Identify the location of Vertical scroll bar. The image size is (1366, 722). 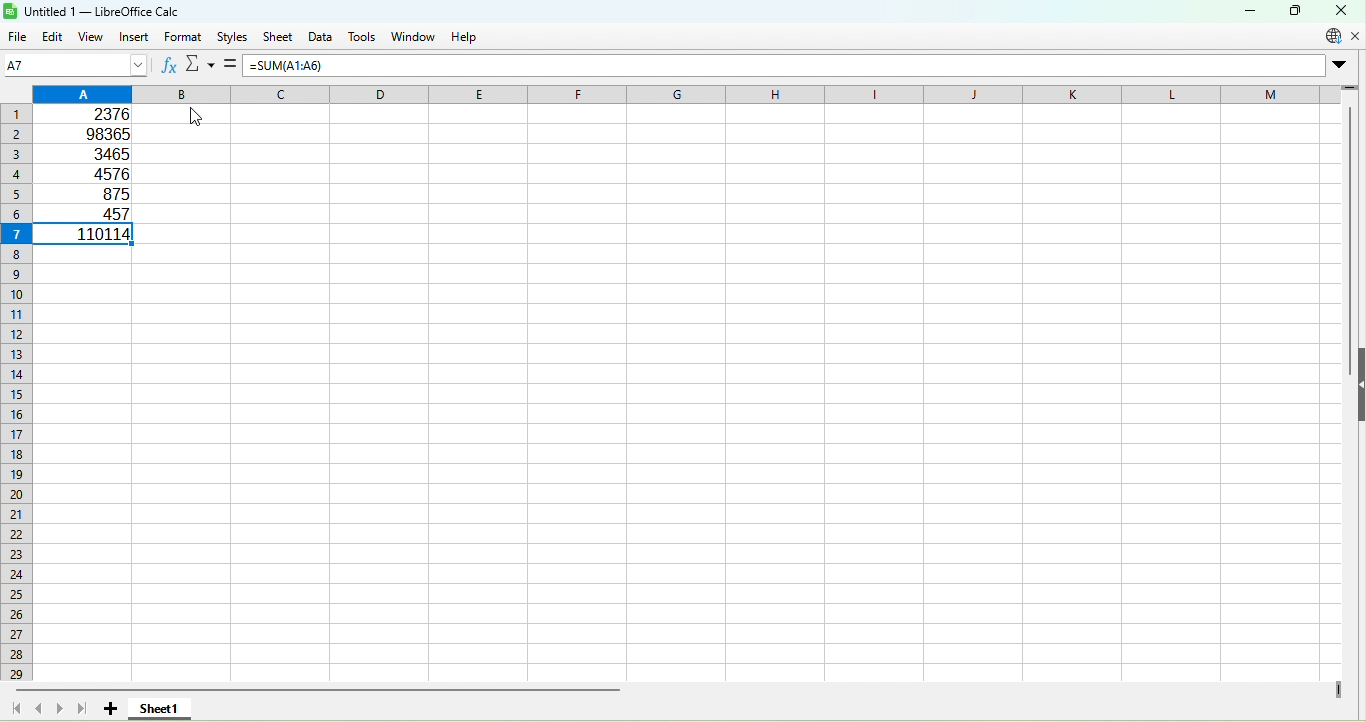
(1352, 557).